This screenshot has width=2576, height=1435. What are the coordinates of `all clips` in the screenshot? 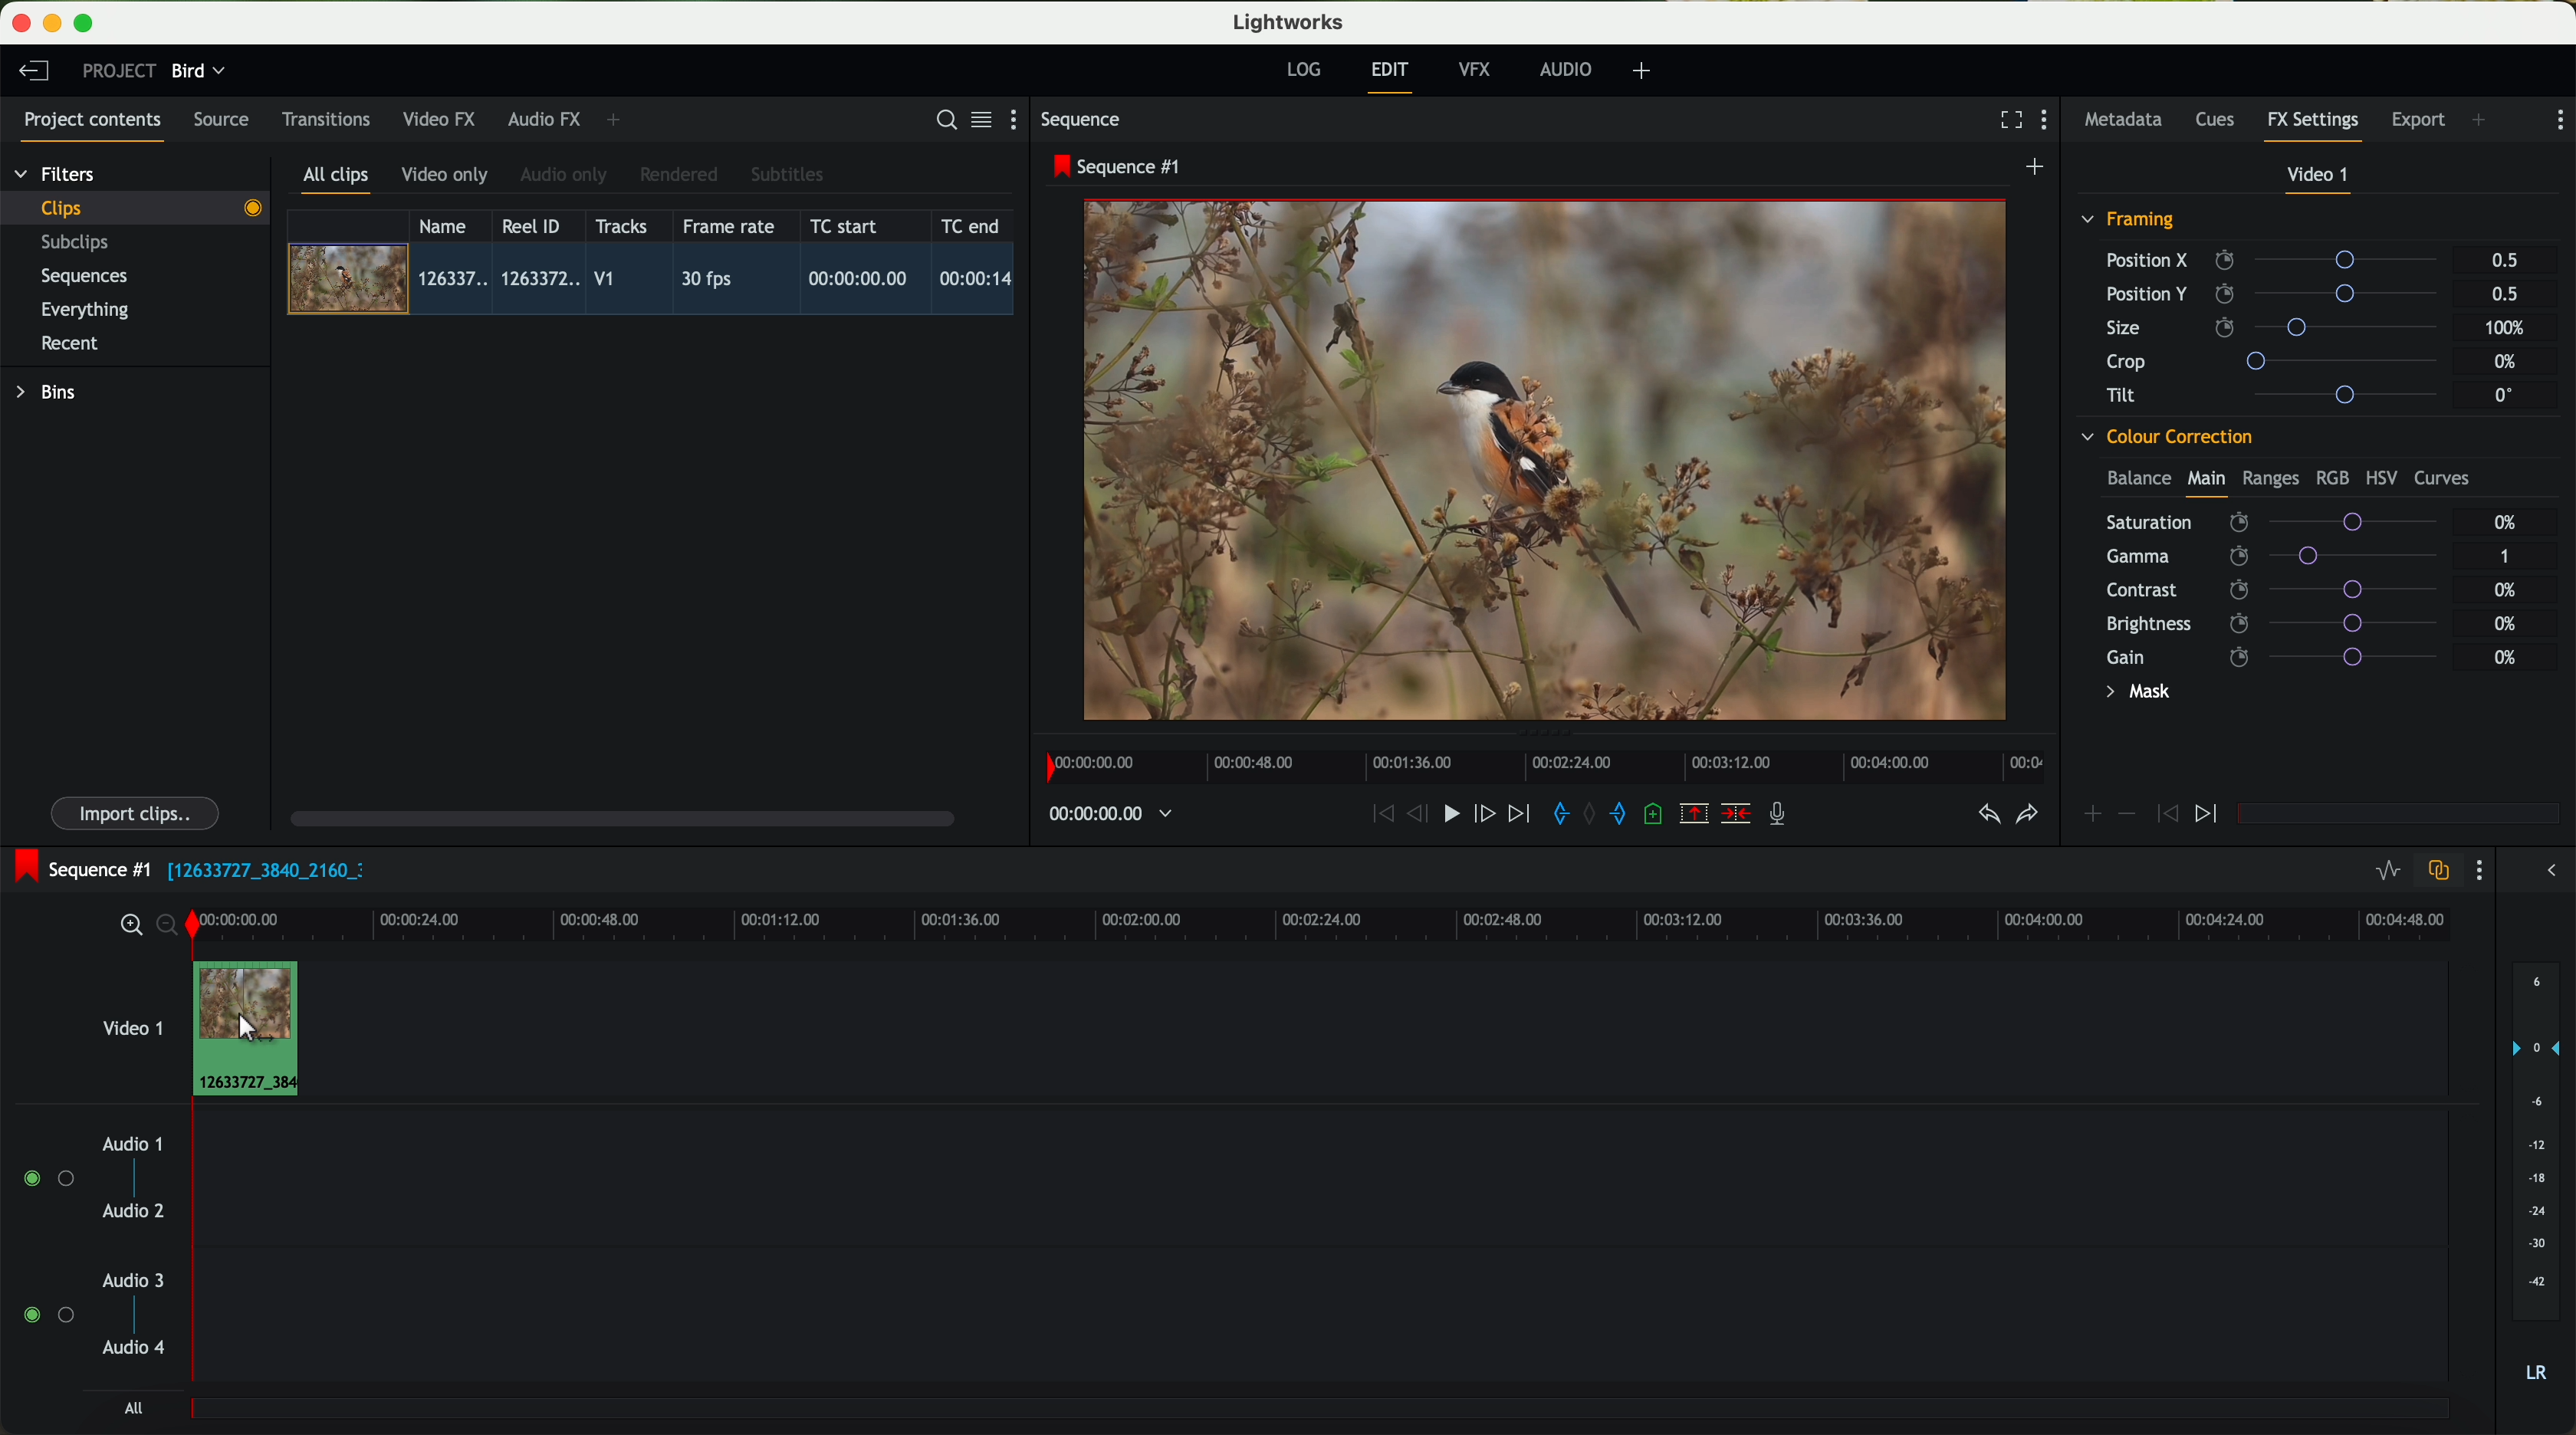 It's located at (337, 181).